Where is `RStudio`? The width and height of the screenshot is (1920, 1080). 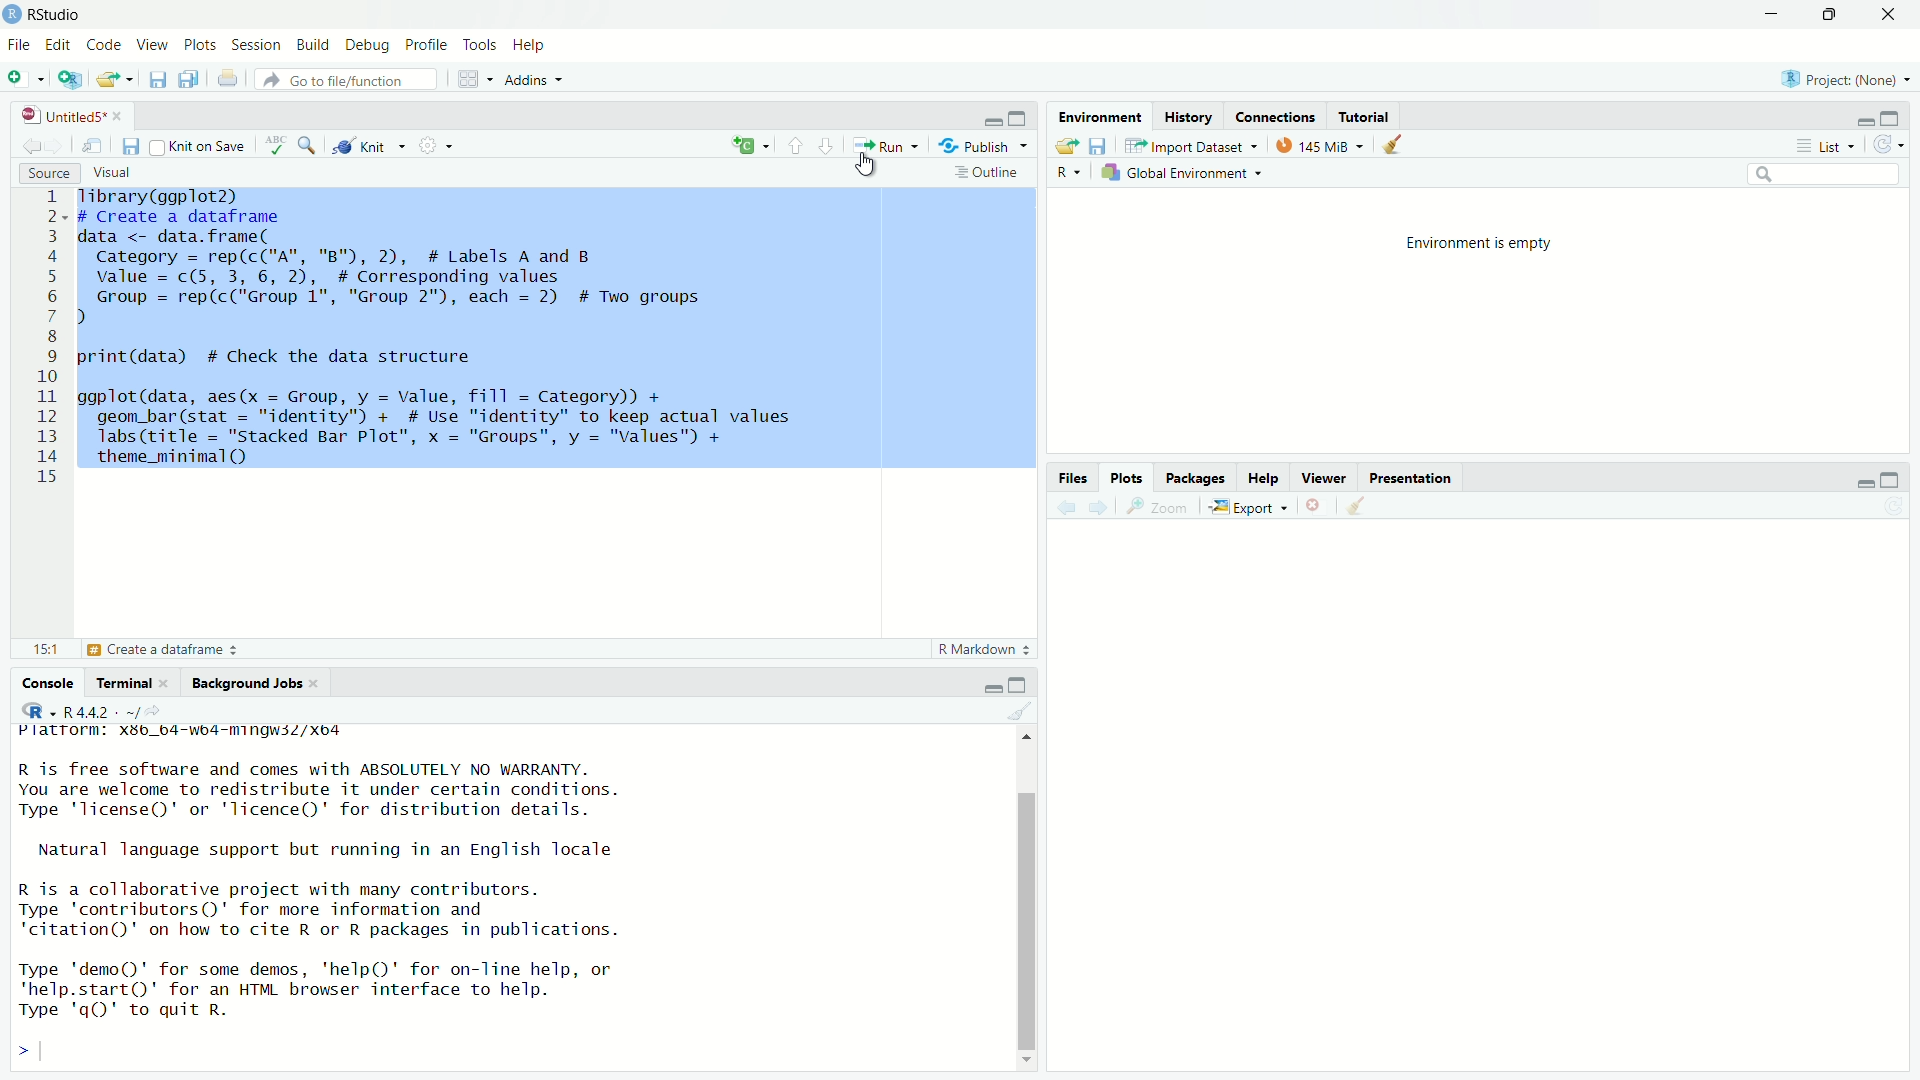
RStudio is located at coordinates (49, 13).